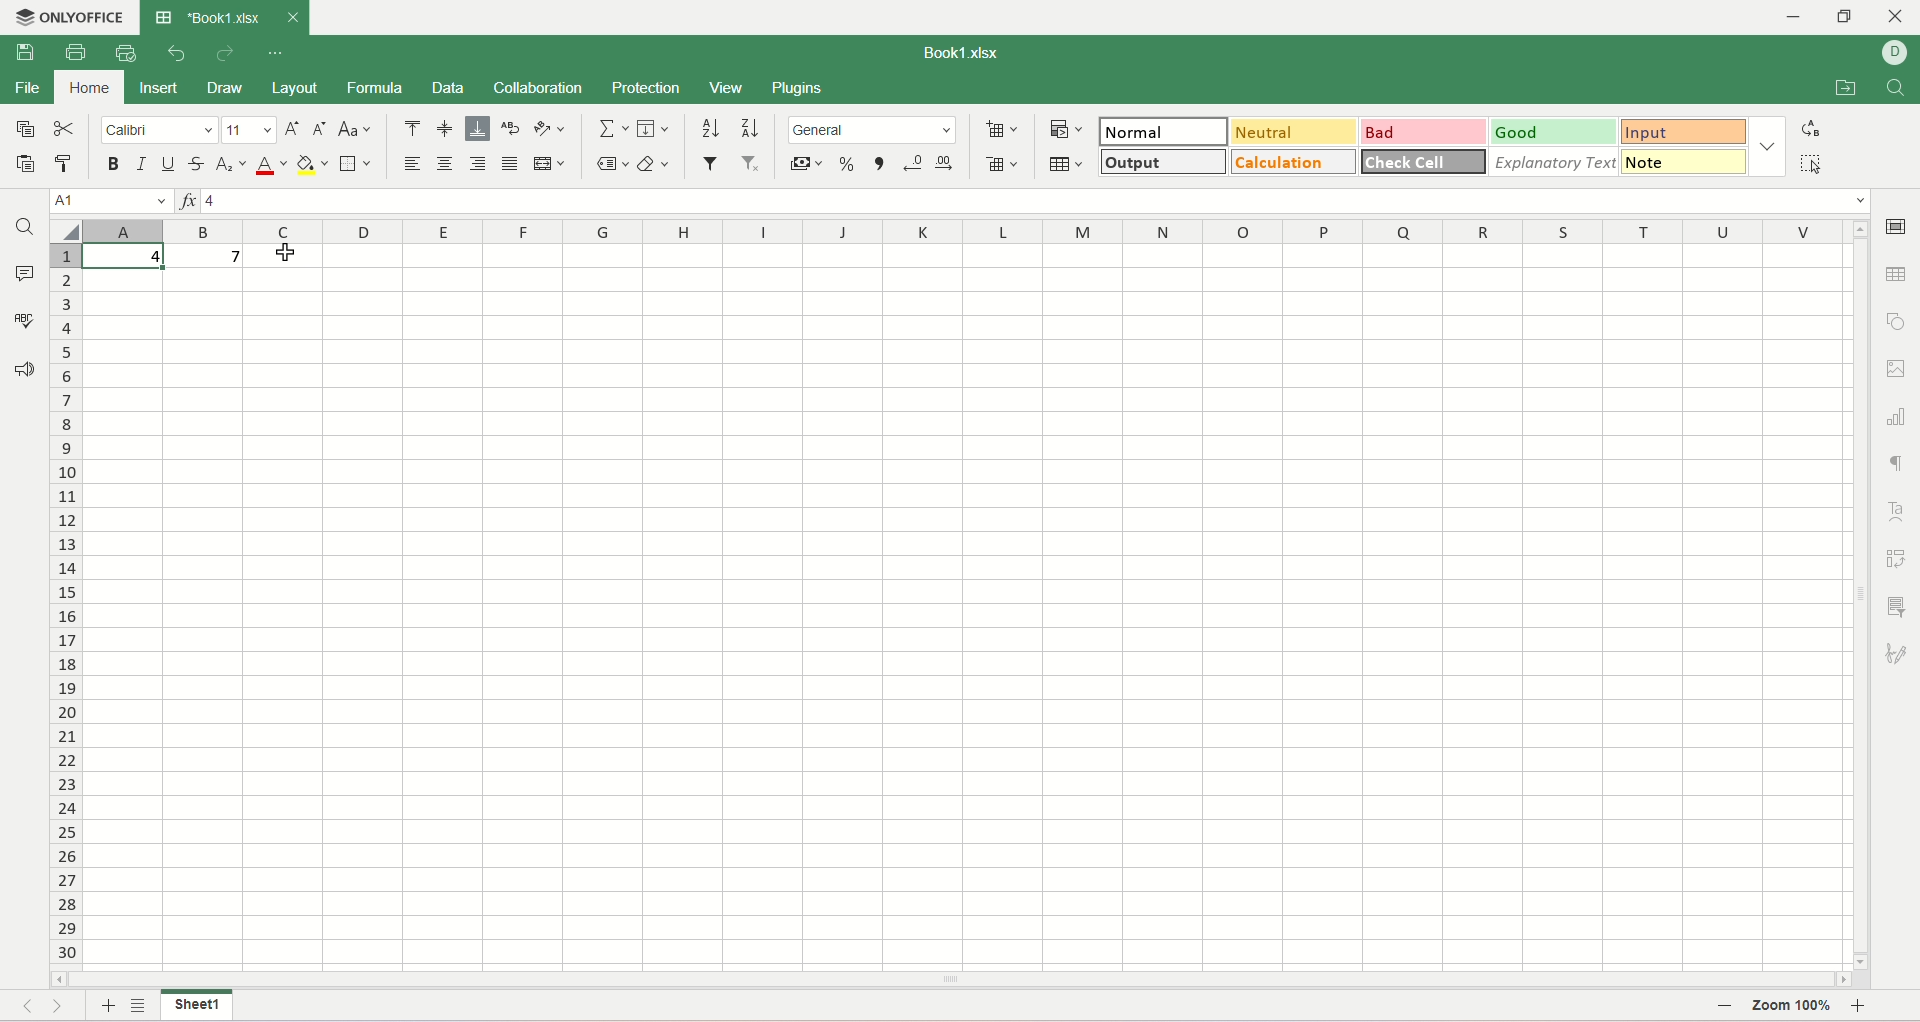  What do you see at coordinates (88, 88) in the screenshot?
I see `home` at bounding box center [88, 88].